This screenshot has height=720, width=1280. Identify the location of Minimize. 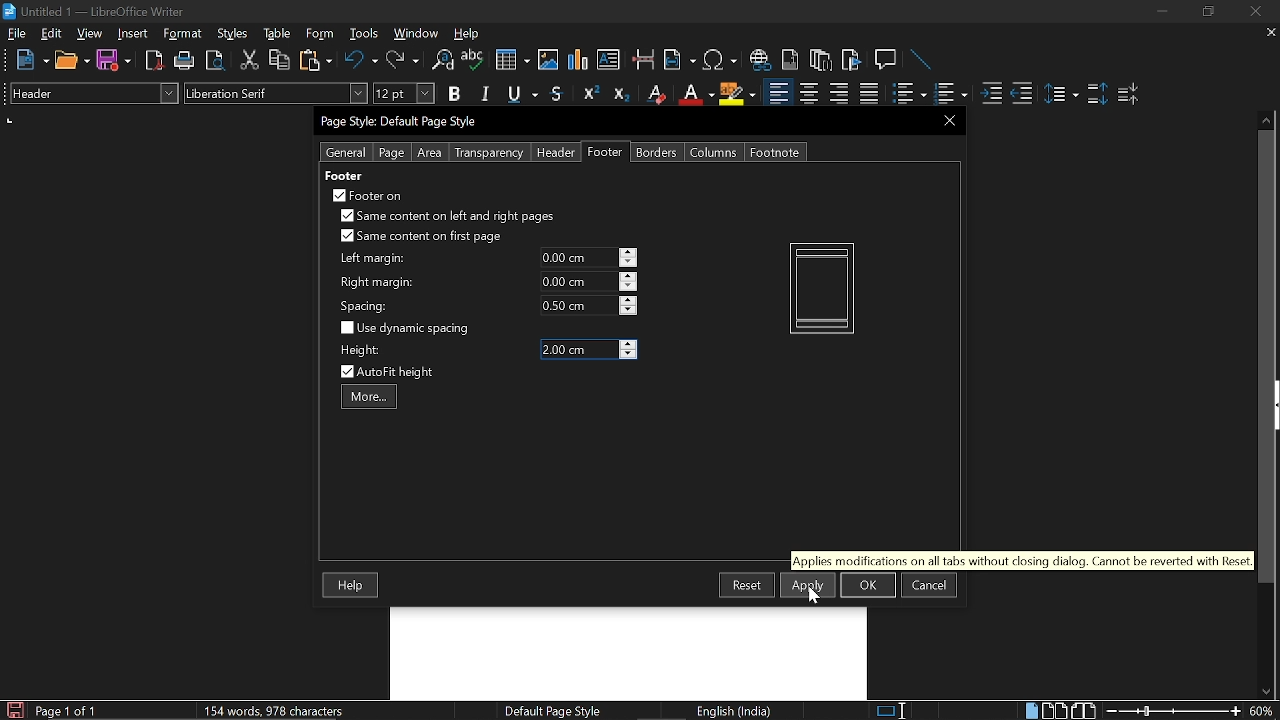
(1162, 14).